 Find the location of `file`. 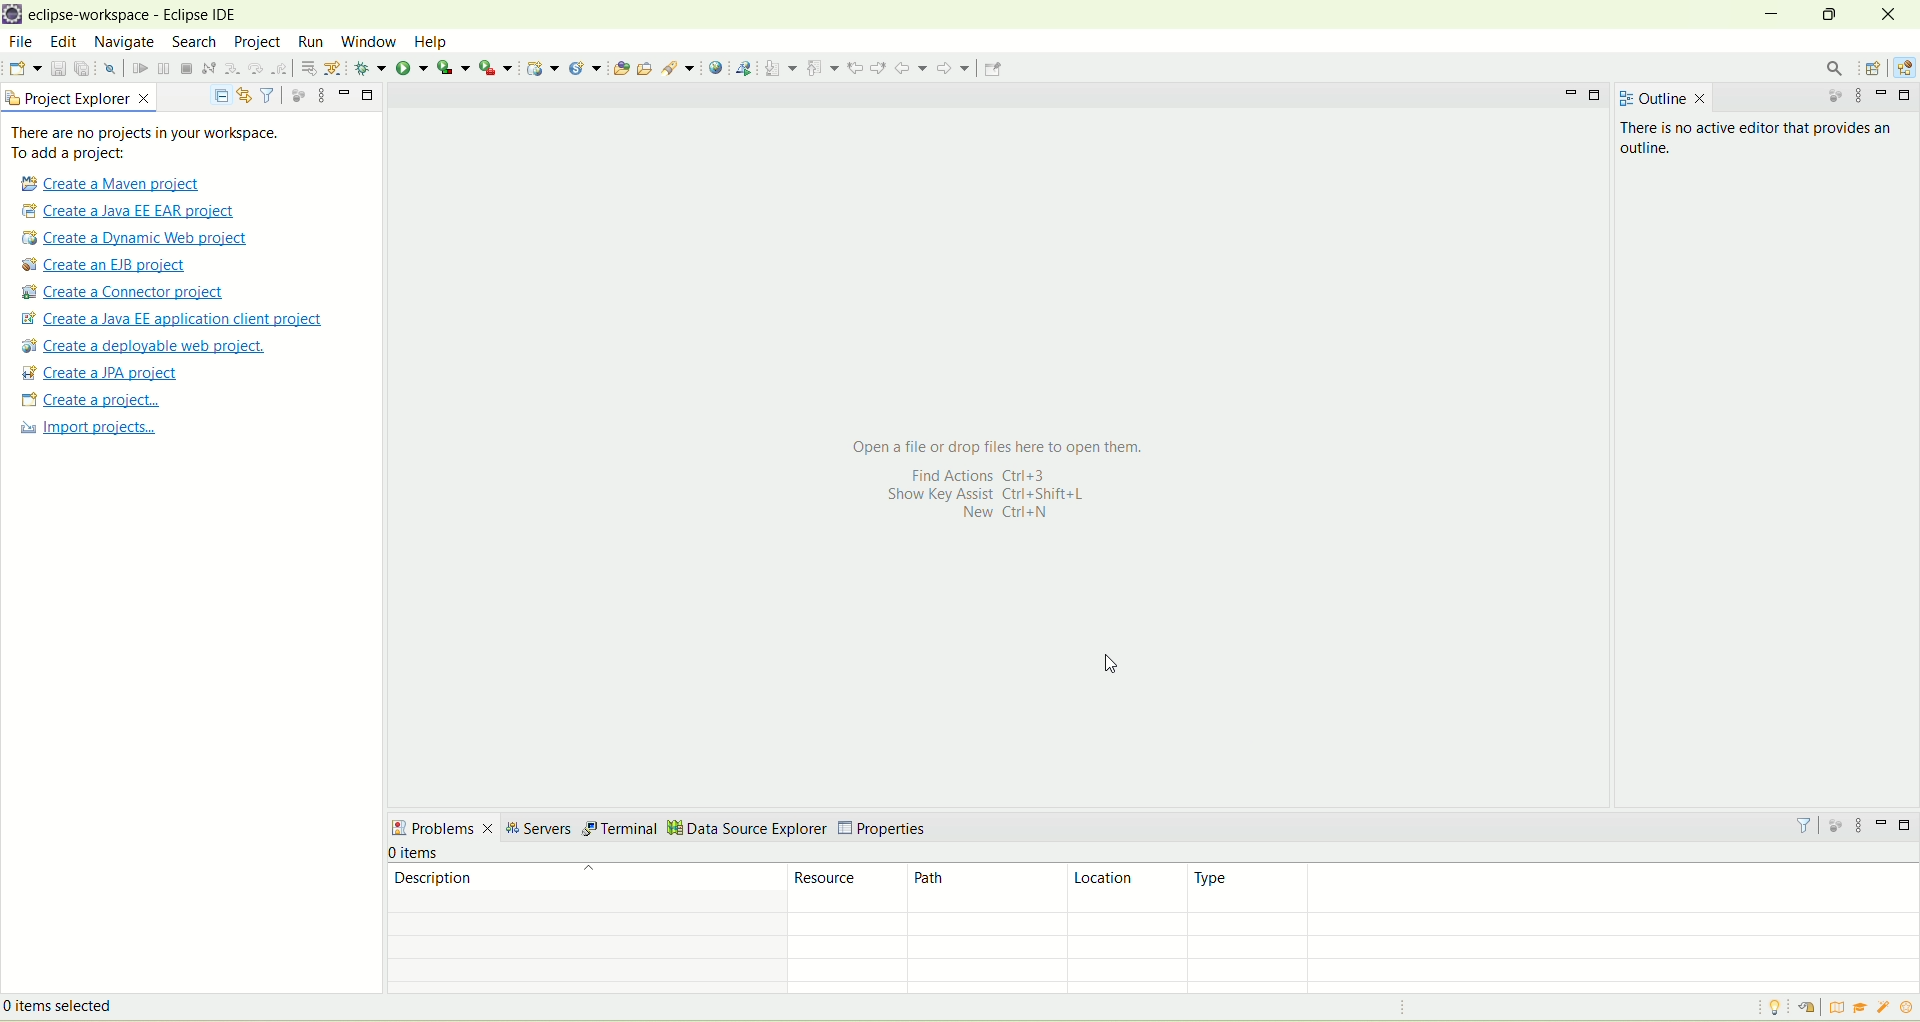

file is located at coordinates (21, 42).